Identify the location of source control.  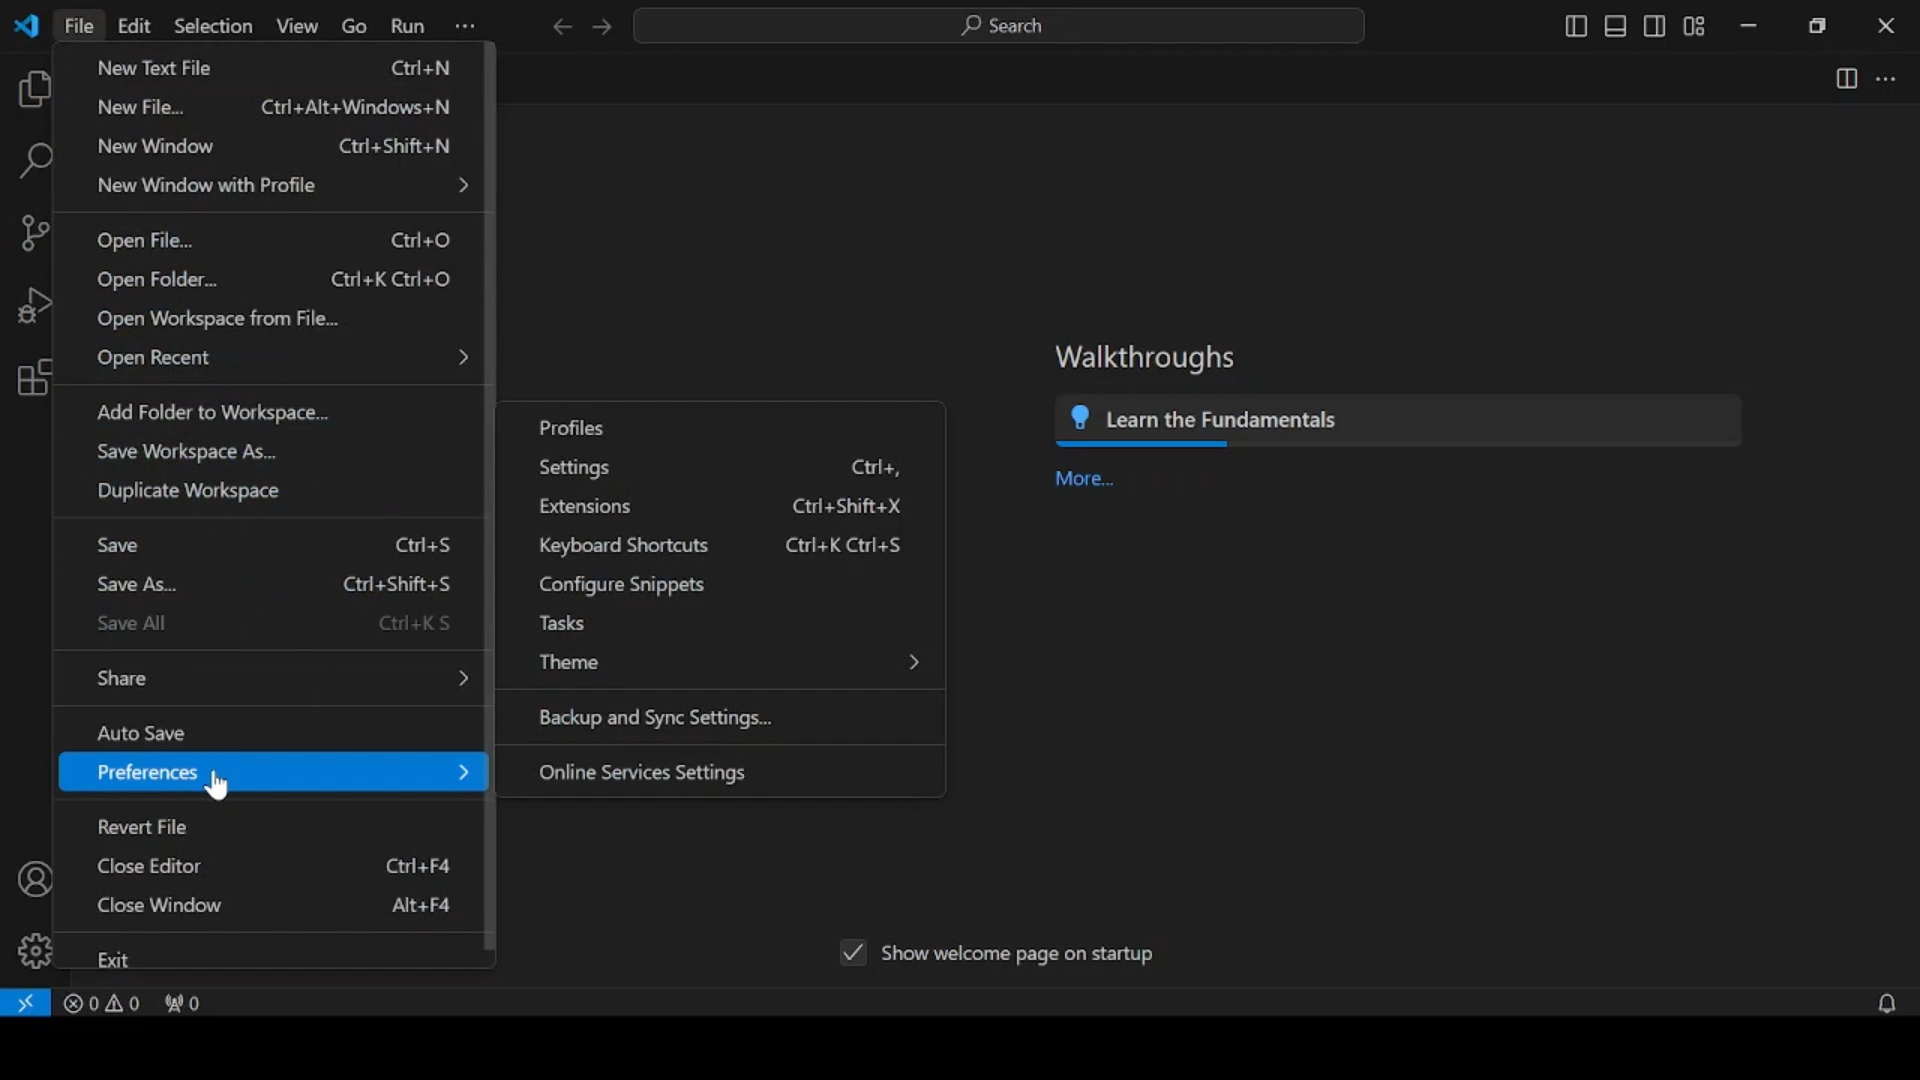
(35, 234).